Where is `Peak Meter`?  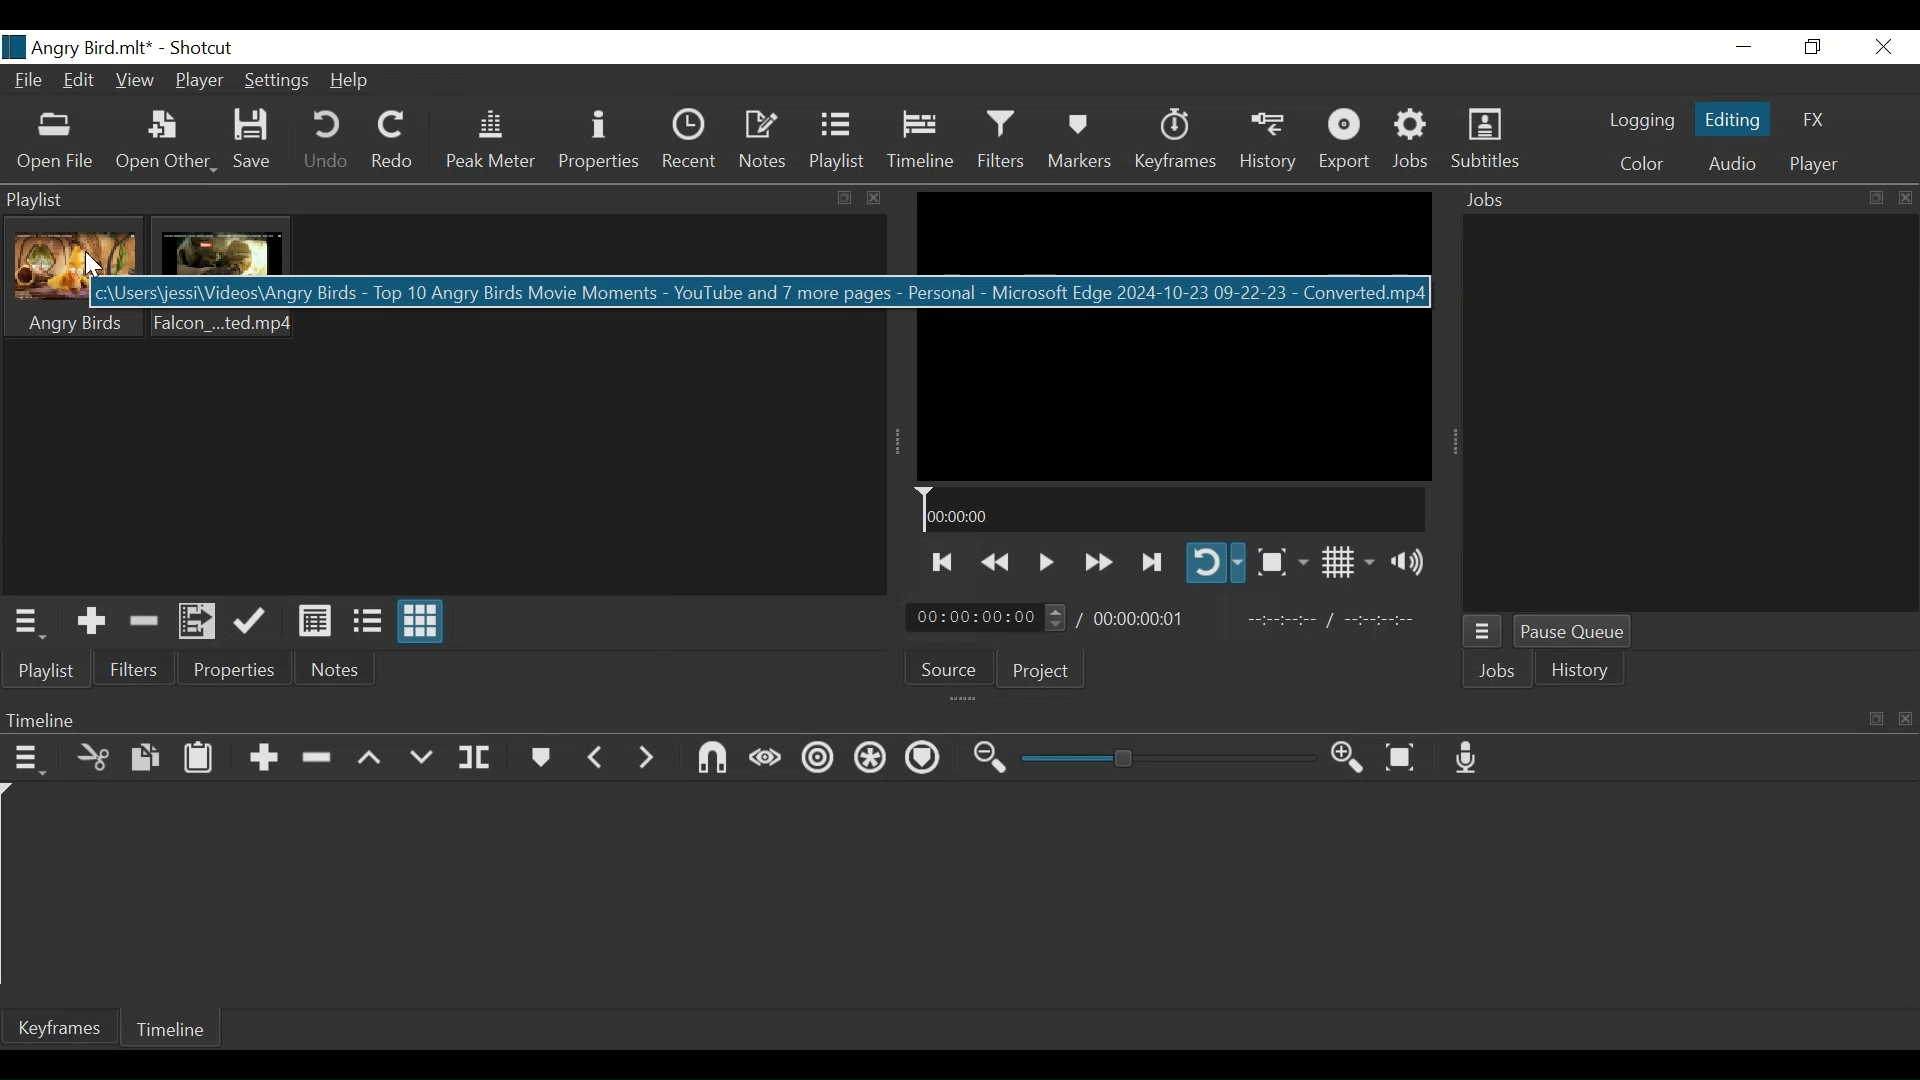
Peak Meter is located at coordinates (490, 143).